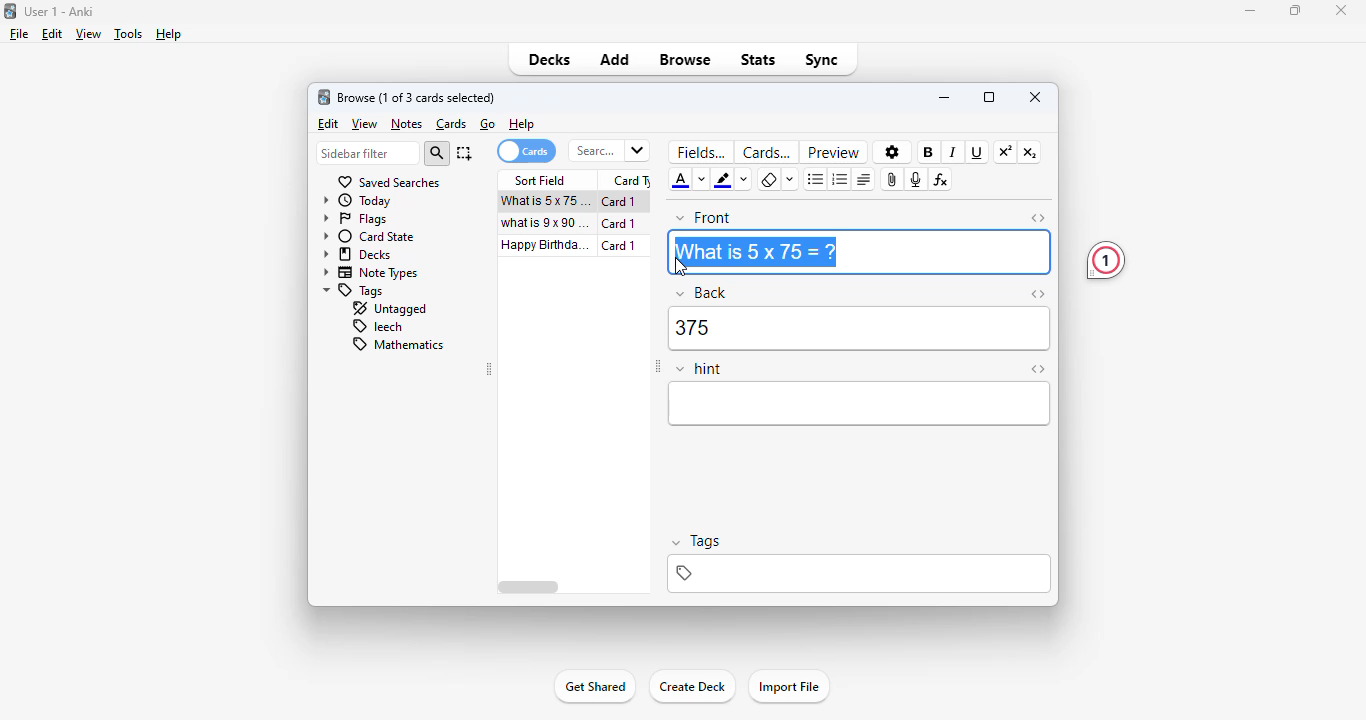 The height and width of the screenshot is (720, 1366). What do you see at coordinates (1250, 11) in the screenshot?
I see `minimize` at bounding box center [1250, 11].